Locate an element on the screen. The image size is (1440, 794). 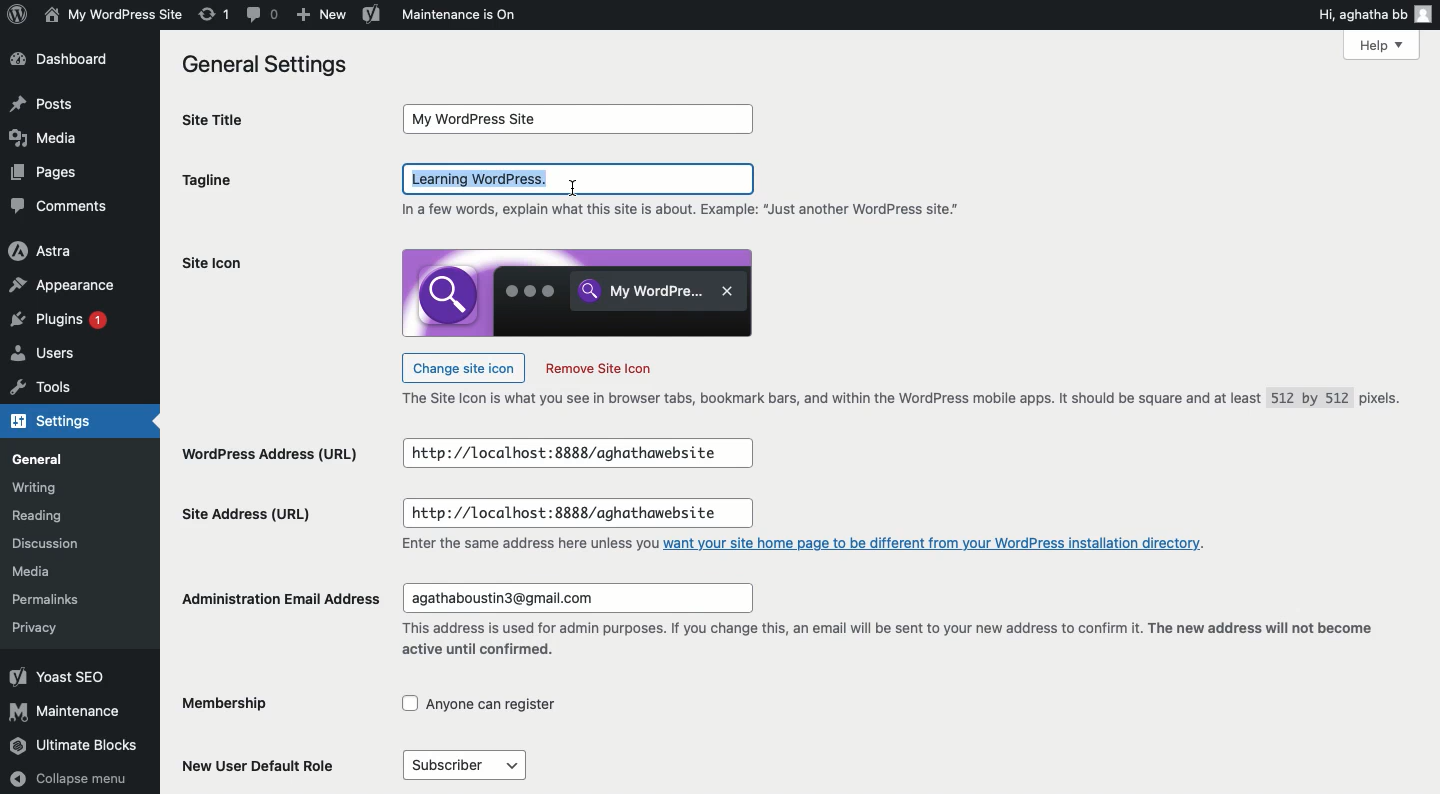
Change is located at coordinates (463, 366).